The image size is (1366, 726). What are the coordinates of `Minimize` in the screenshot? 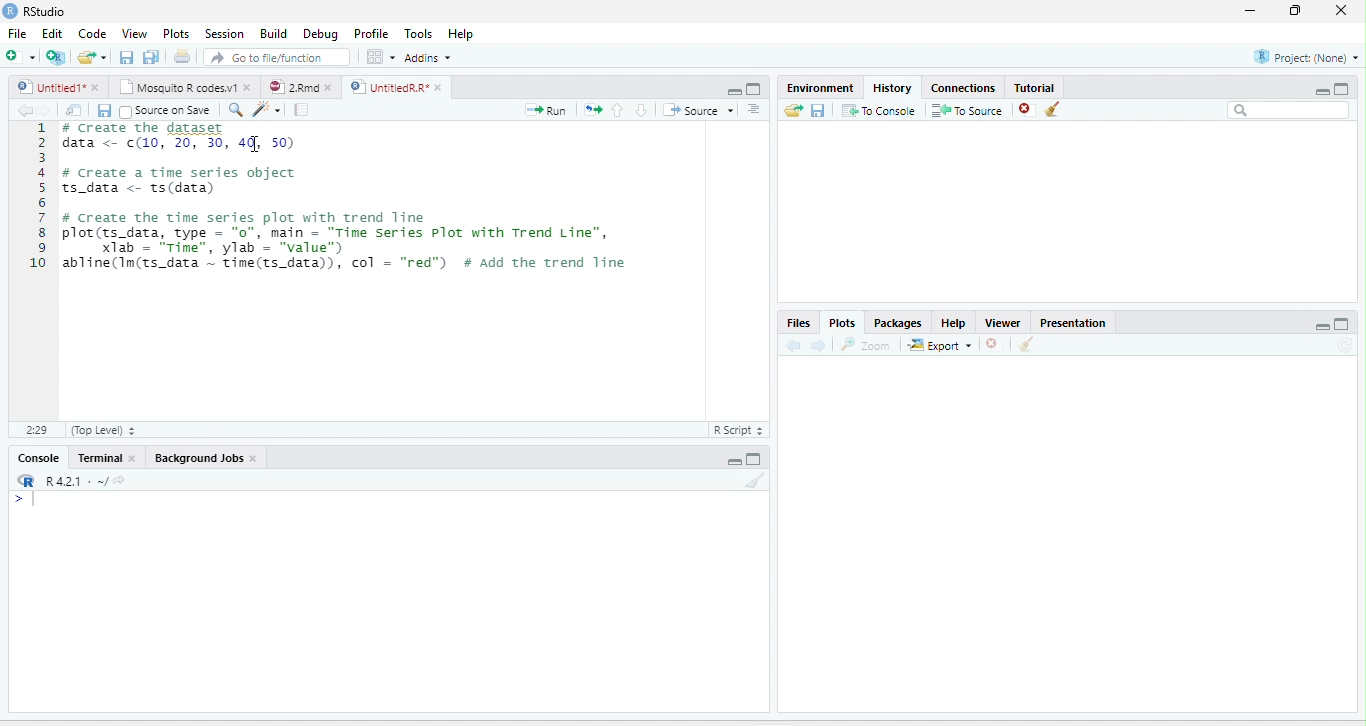 It's located at (1321, 91).